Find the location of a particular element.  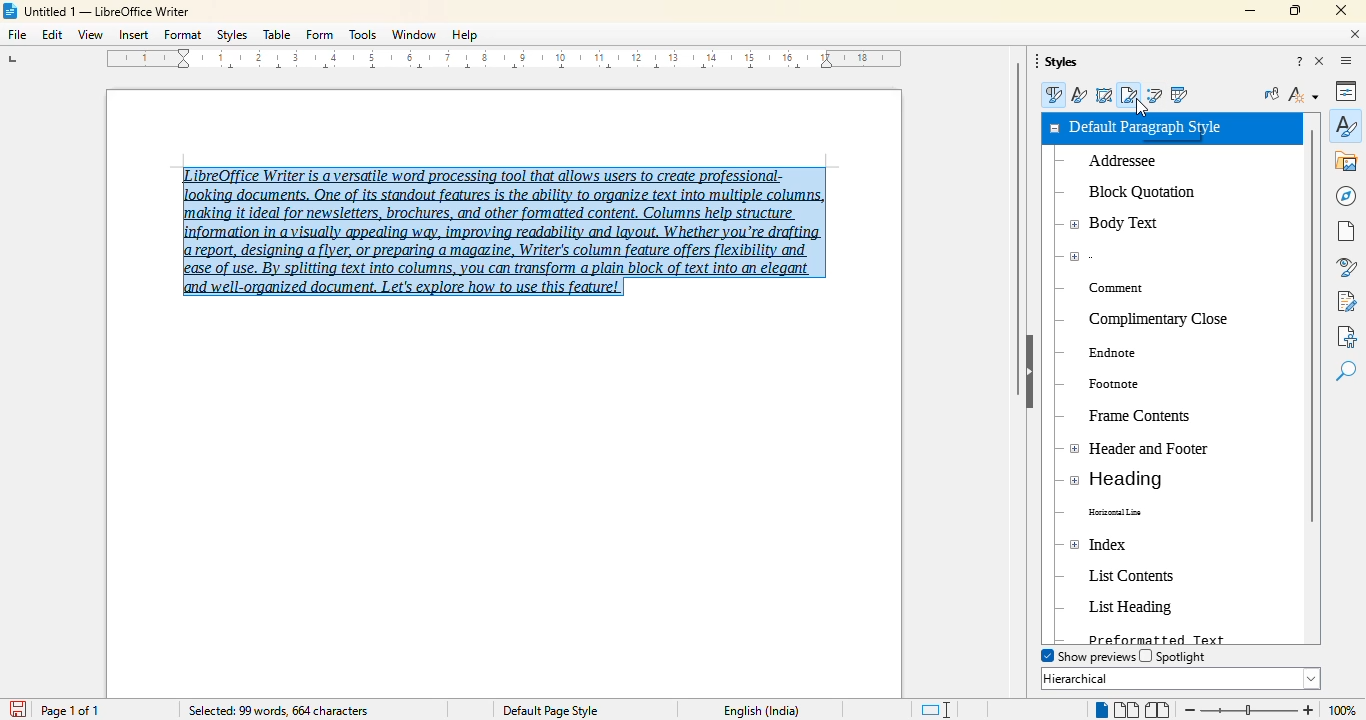

ruler is located at coordinates (508, 62).